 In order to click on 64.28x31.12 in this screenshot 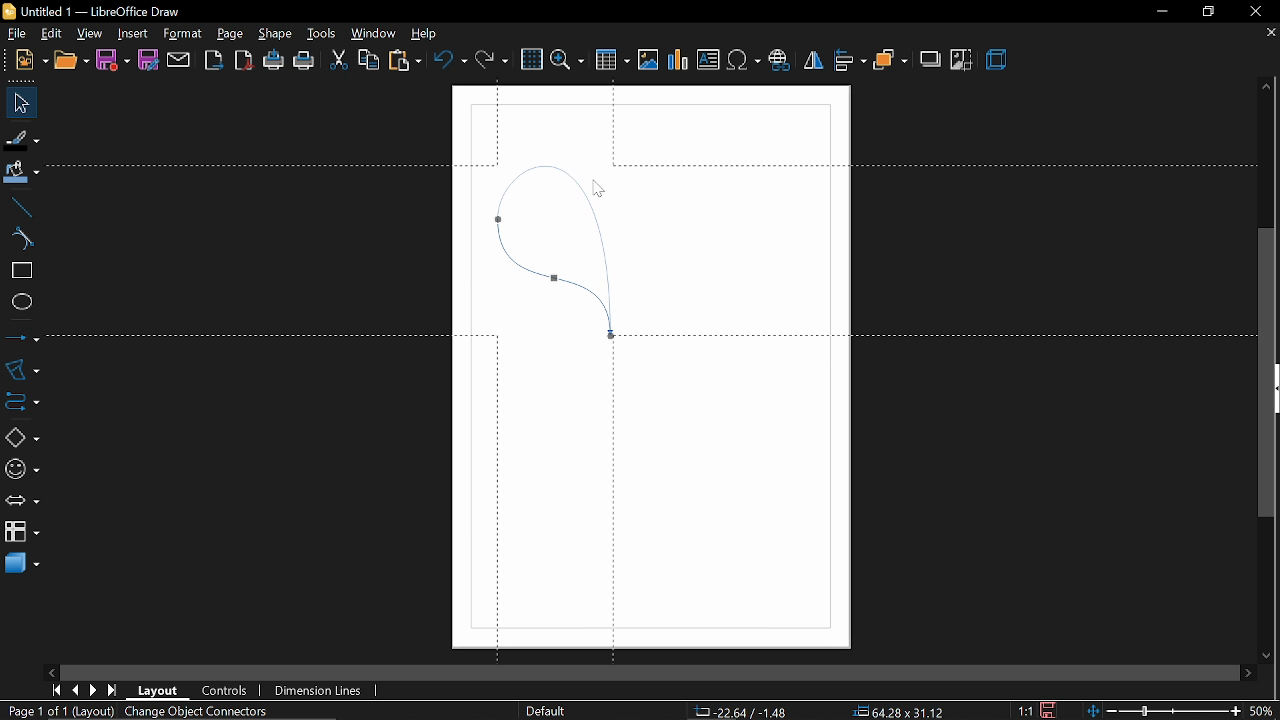, I will do `click(900, 710)`.